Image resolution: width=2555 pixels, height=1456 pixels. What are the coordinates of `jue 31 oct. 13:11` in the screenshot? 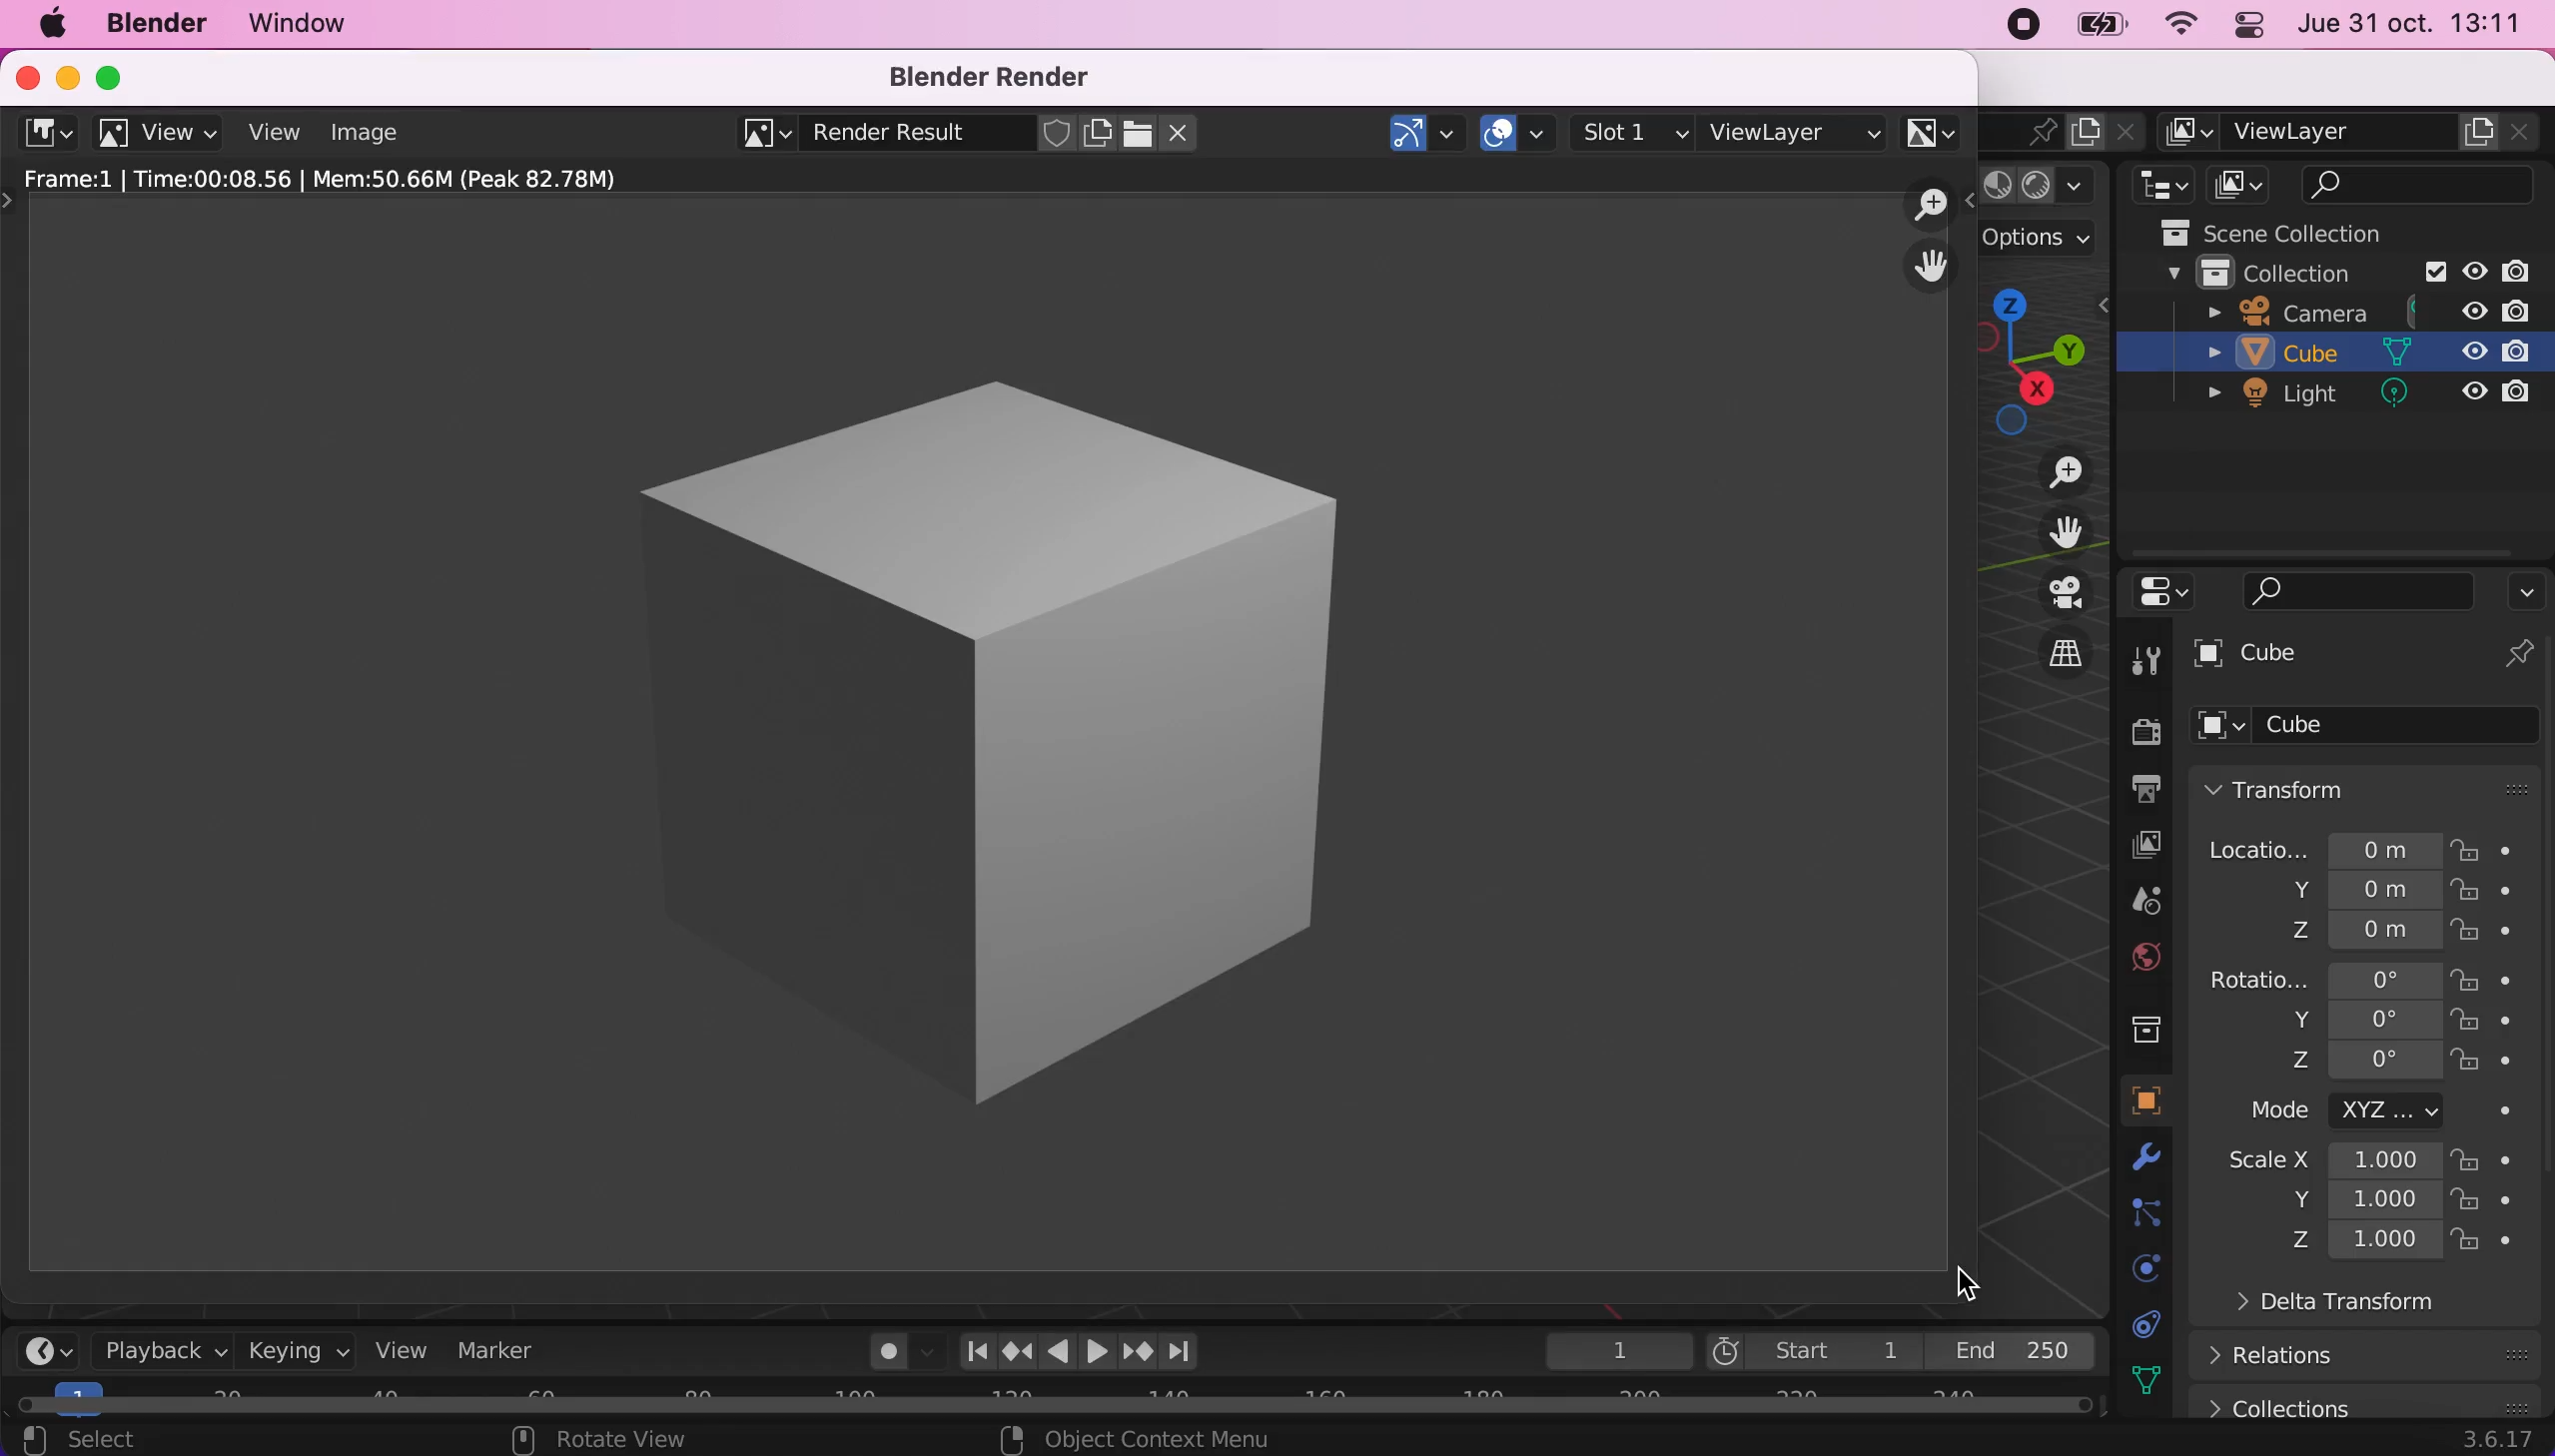 It's located at (2421, 27).